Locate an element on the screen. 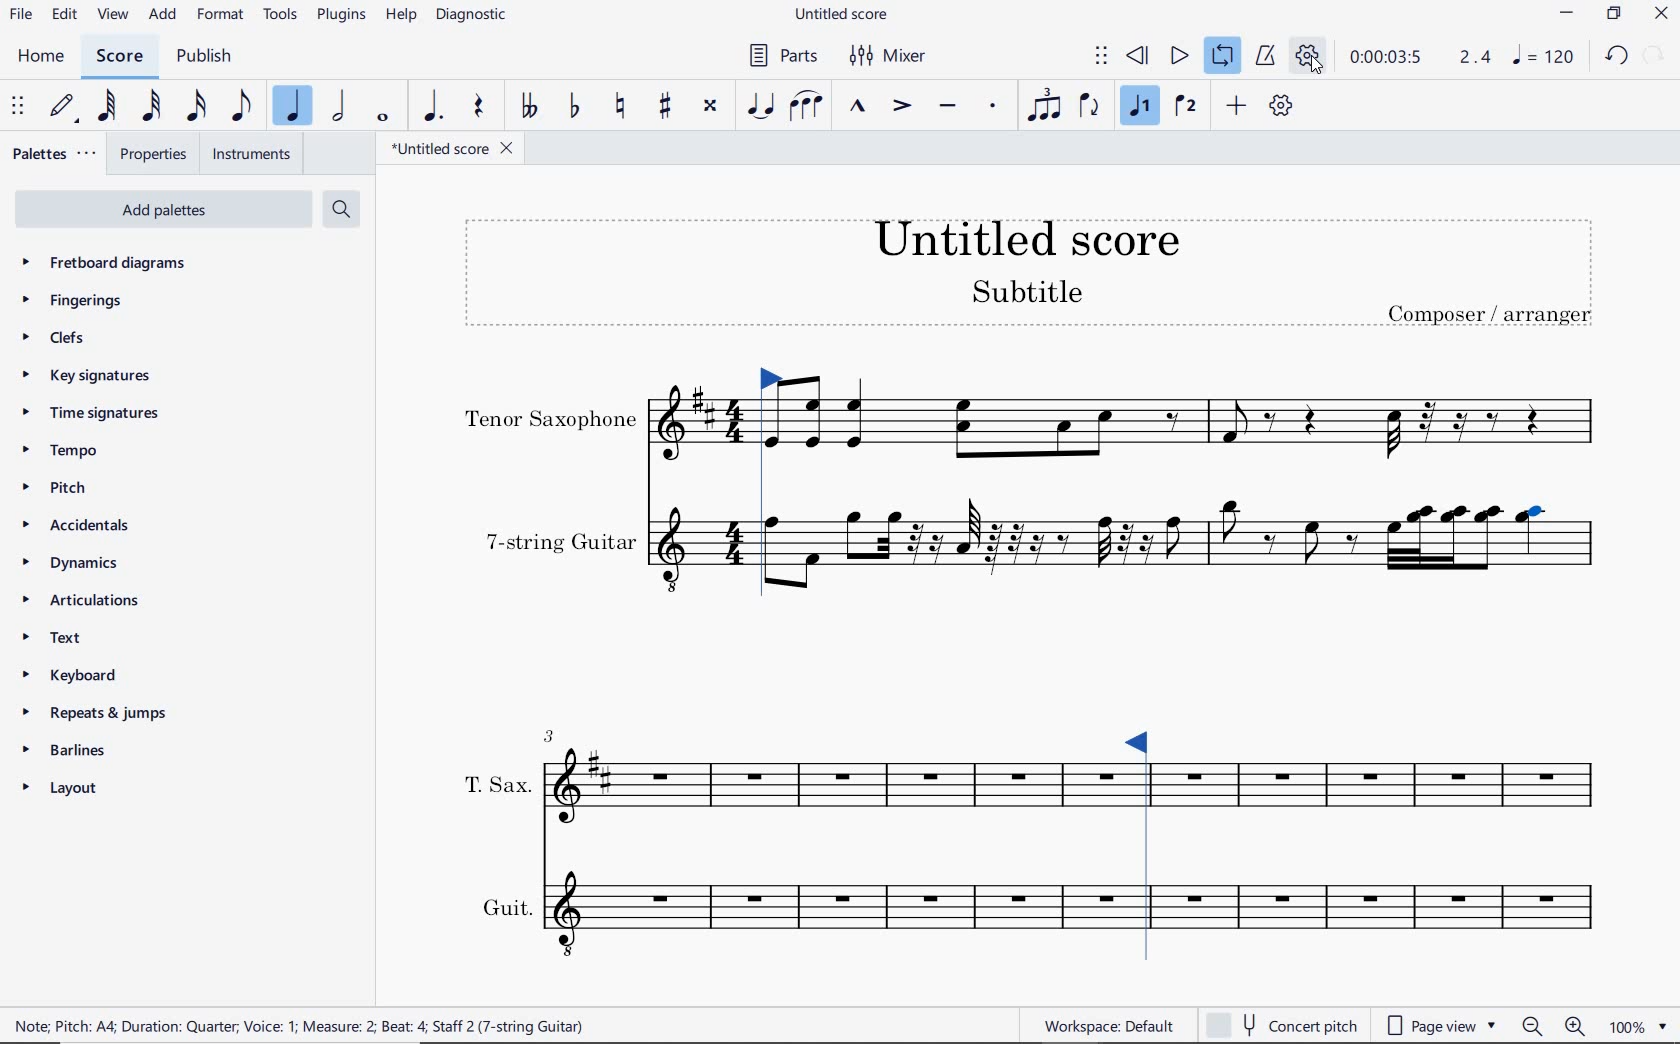 This screenshot has height=1044, width=1680. zoom in or zoom out is located at coordinates (1549, 1026).